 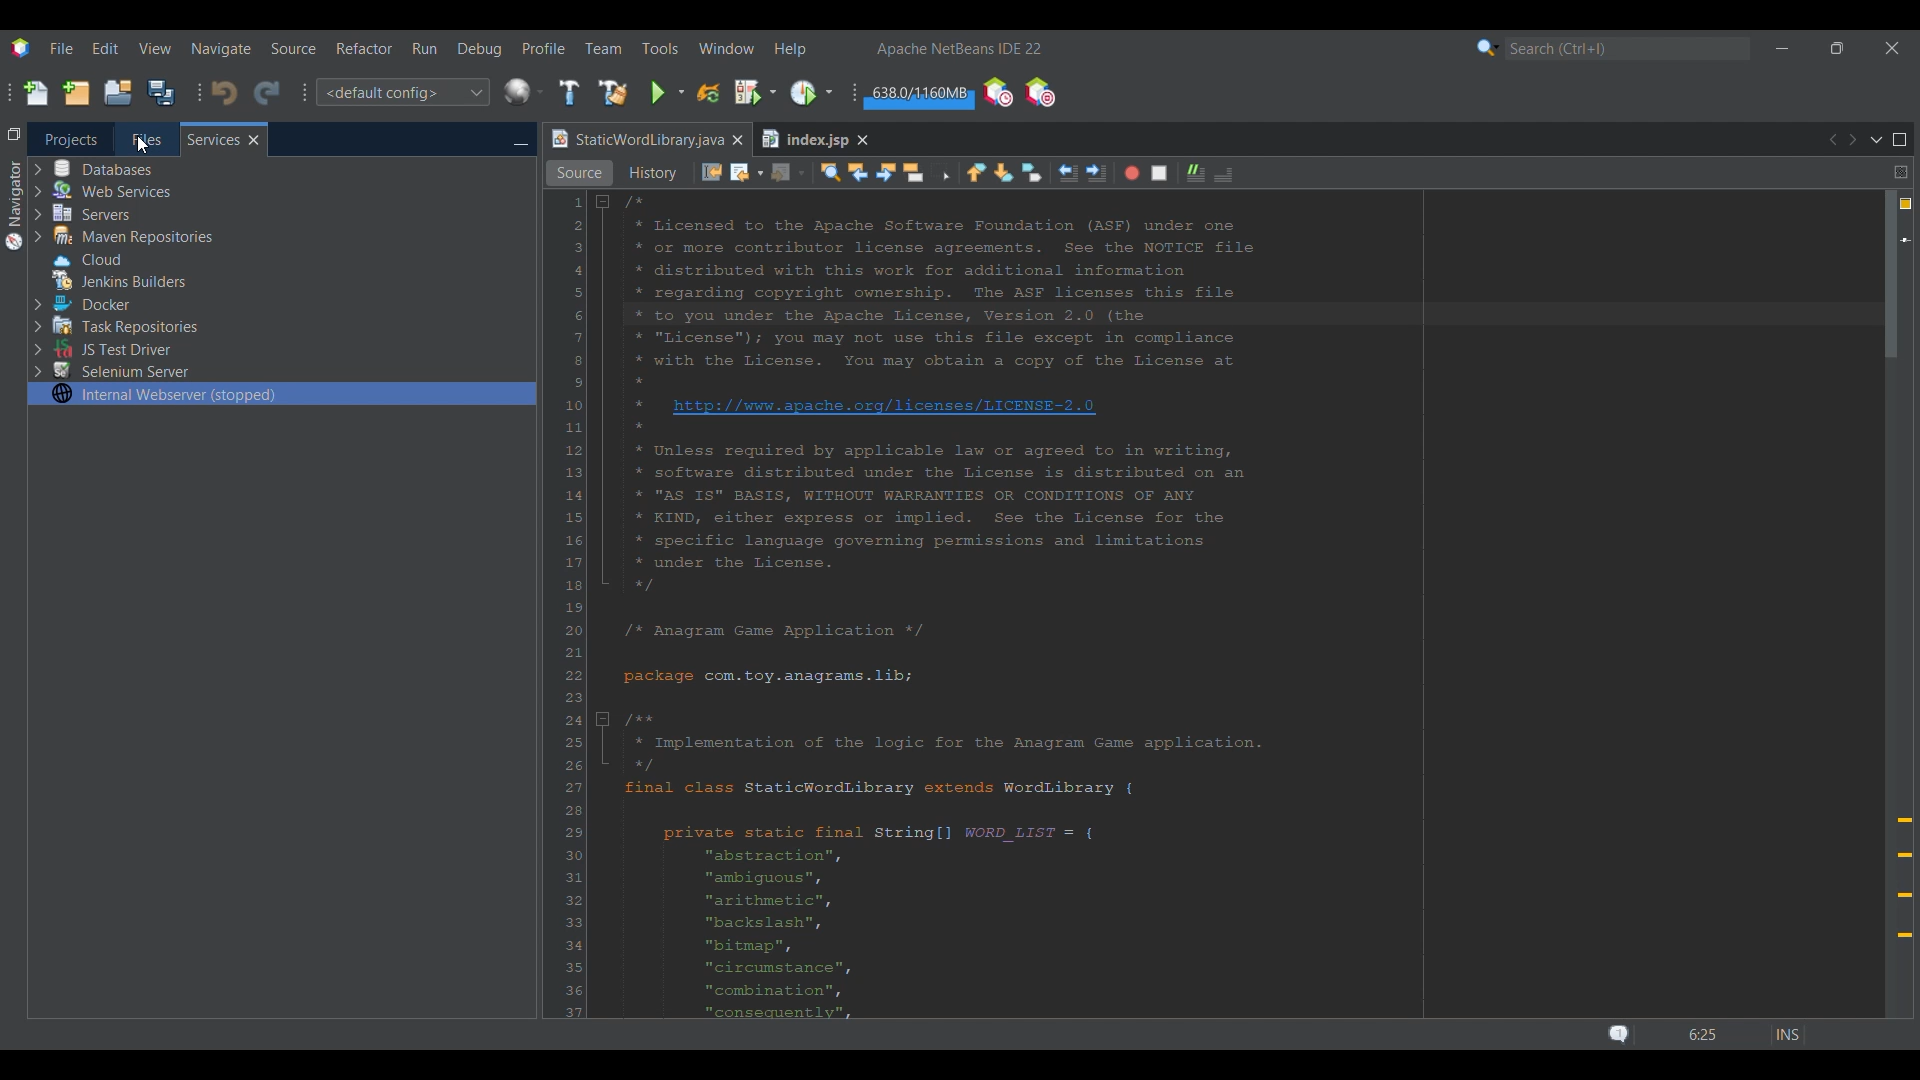 What do you see at coordinates (1196, 173) in the screenshot?
I see `Comment` at bounding box center [1196, 173].